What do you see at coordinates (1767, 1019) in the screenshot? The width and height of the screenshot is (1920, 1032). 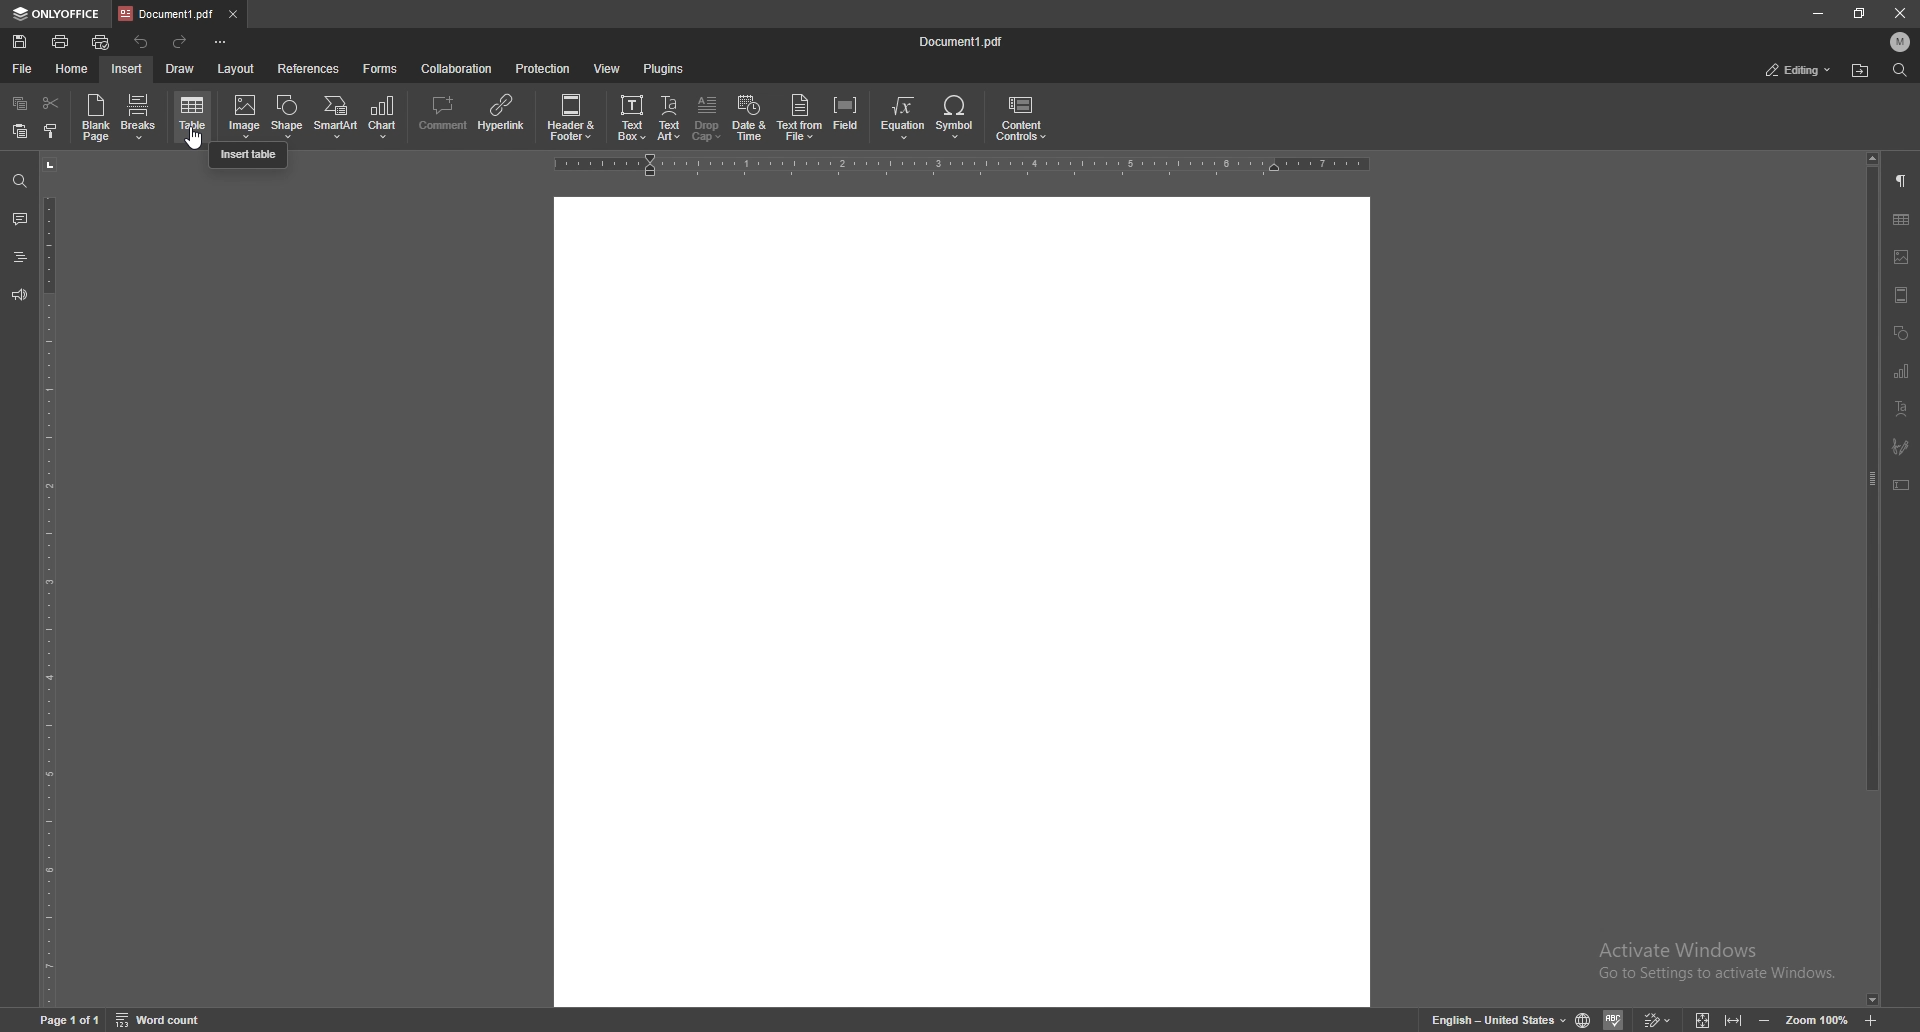 I see `zoom out` at bounding box center [1767, 1019].